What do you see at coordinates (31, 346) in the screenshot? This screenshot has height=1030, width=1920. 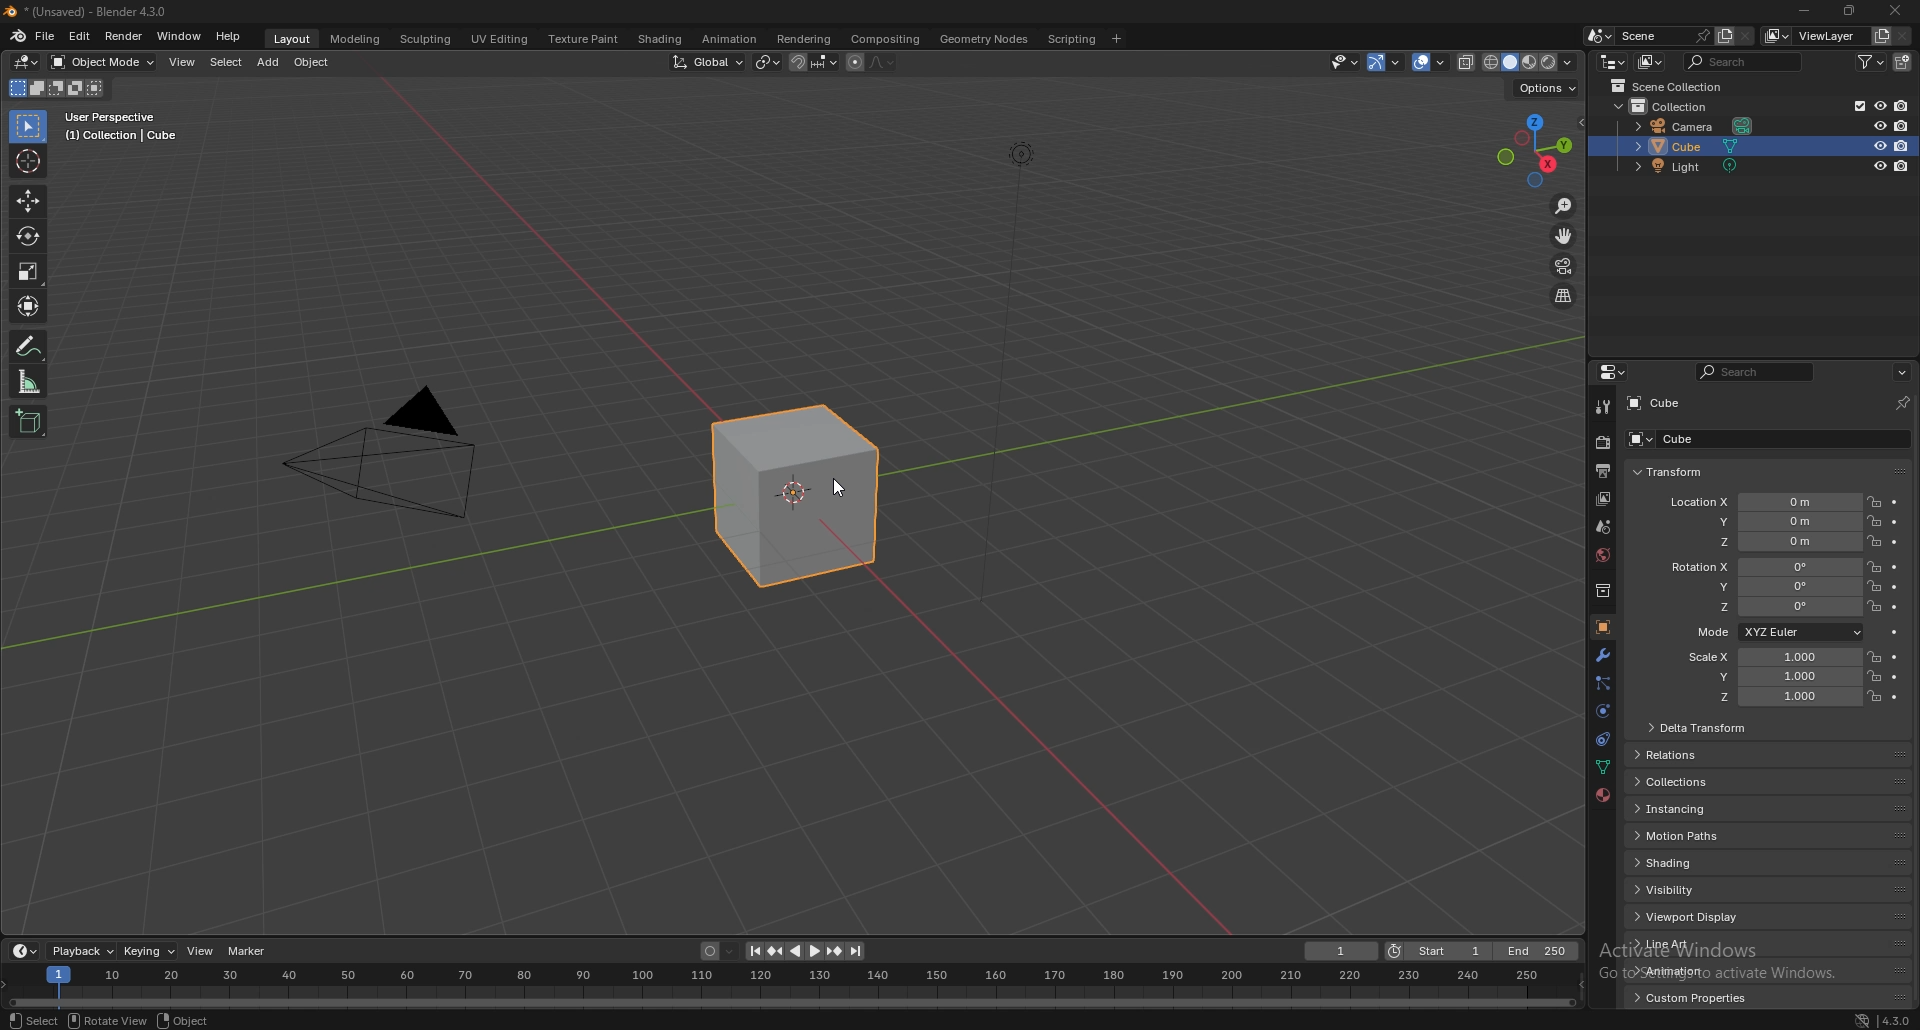 I see `annotate` at bounding box center [31, 346].